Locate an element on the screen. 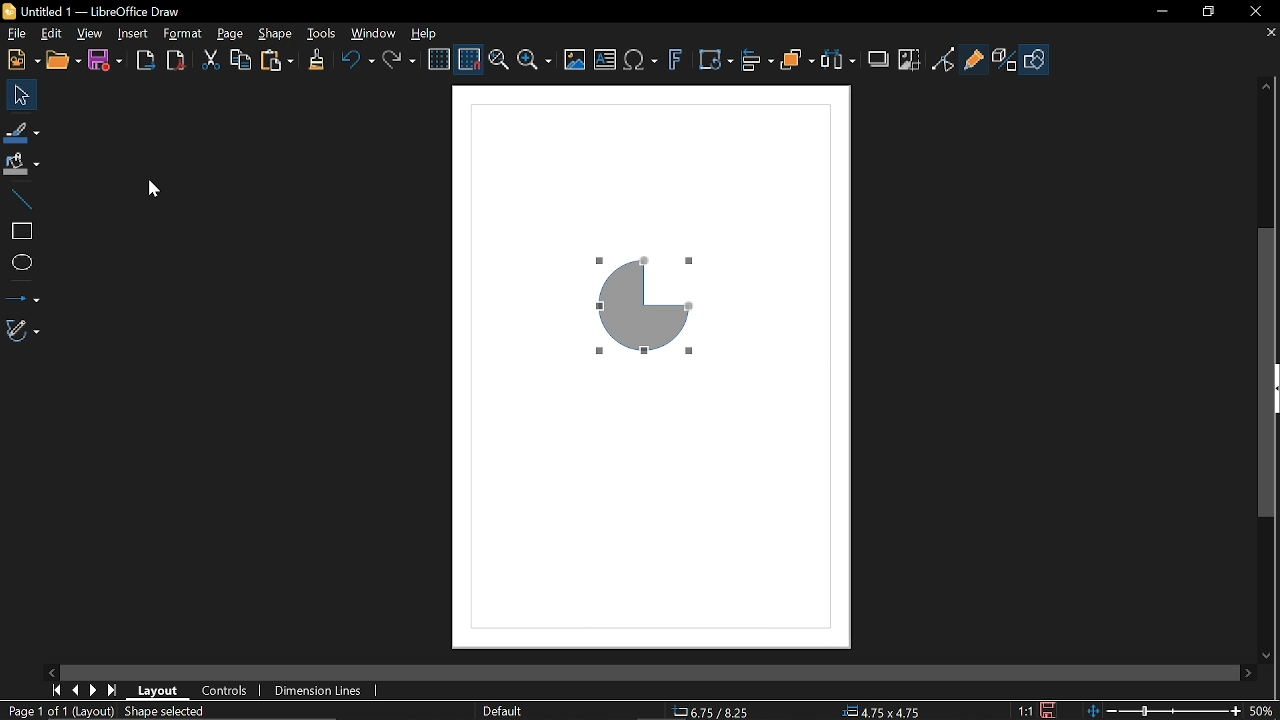  Insert equation is located at coordinates (641, 62).